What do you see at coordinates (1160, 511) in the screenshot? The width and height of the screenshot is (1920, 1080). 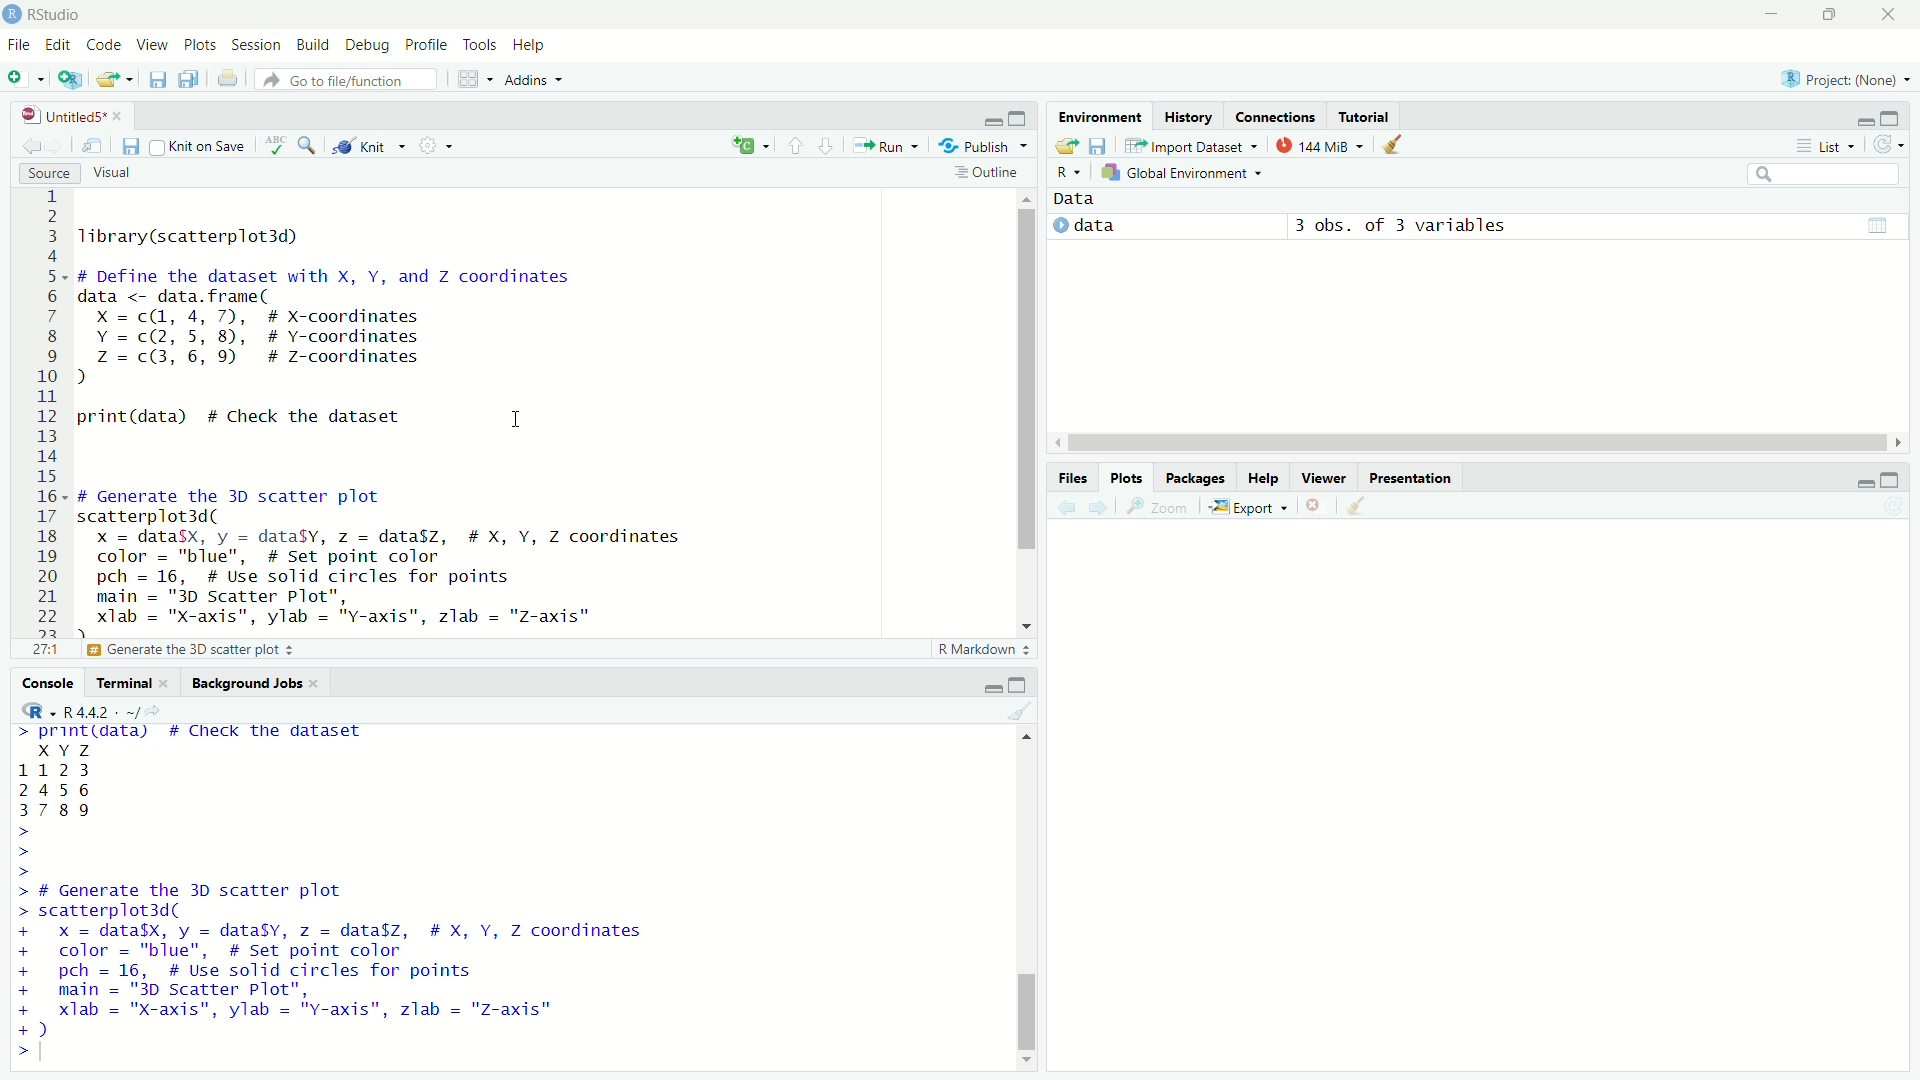 I see `view a larger version of the plot in a new window` at bounding box center [1160, 511].